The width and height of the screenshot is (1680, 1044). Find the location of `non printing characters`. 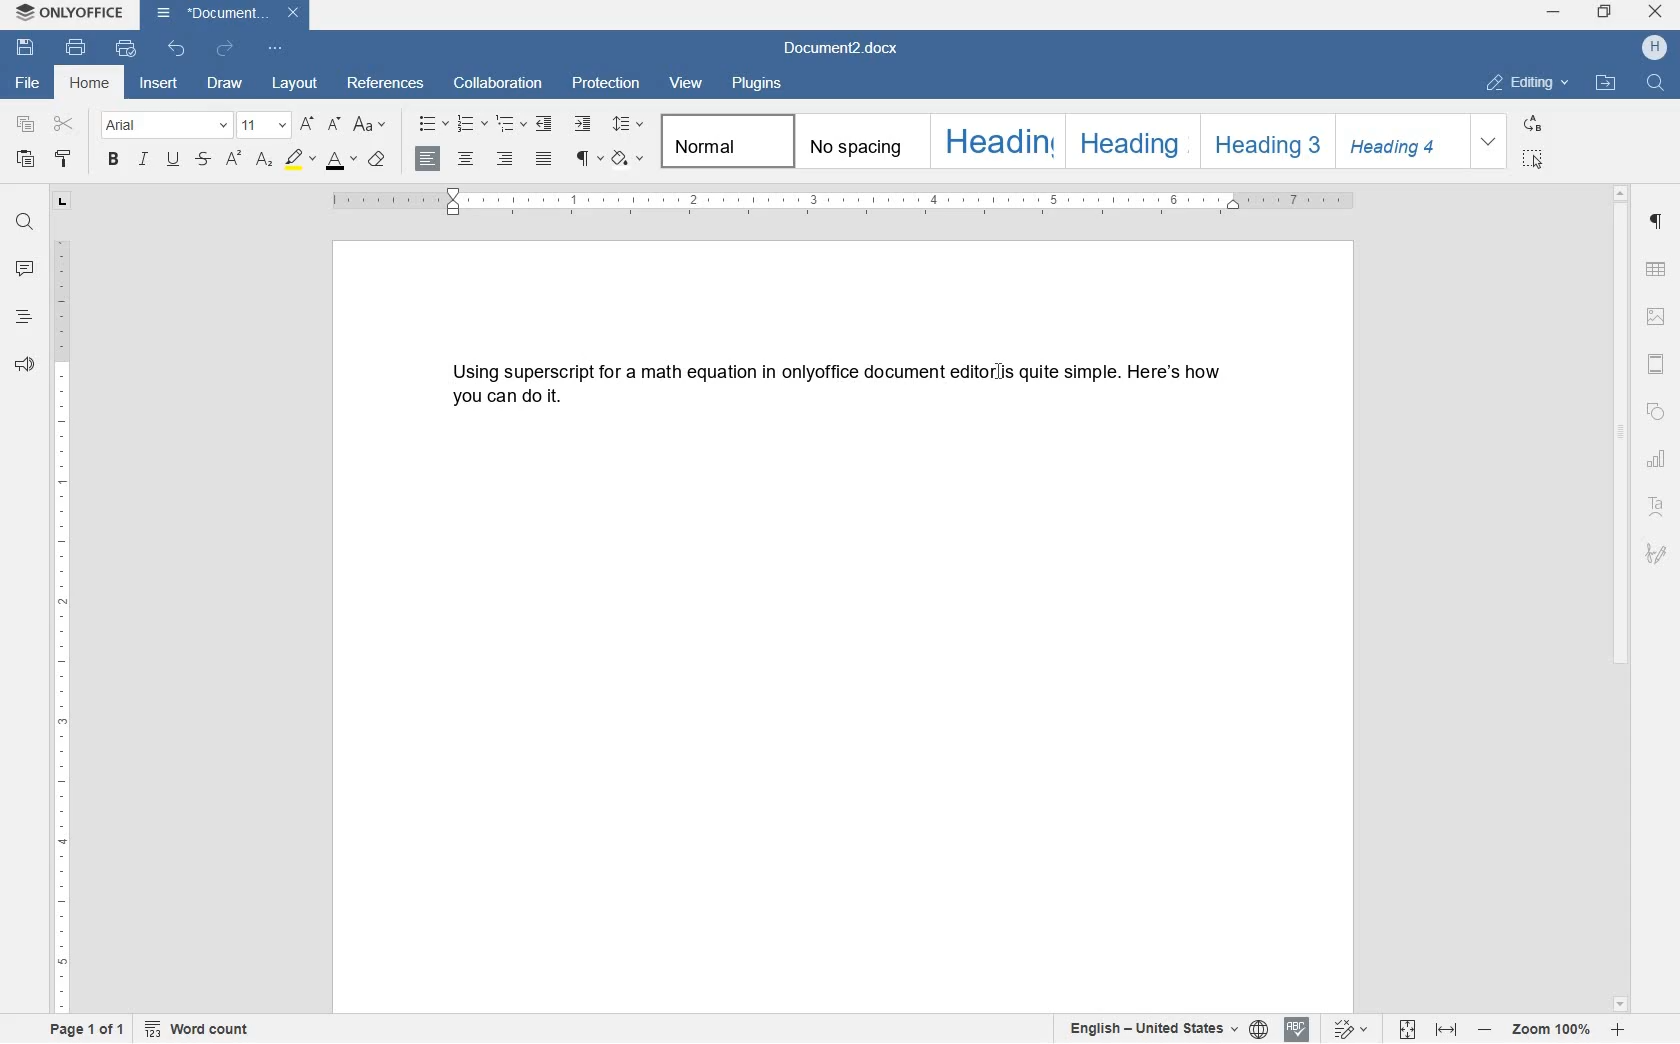

non printing characters is located at coordinates (587, 160).